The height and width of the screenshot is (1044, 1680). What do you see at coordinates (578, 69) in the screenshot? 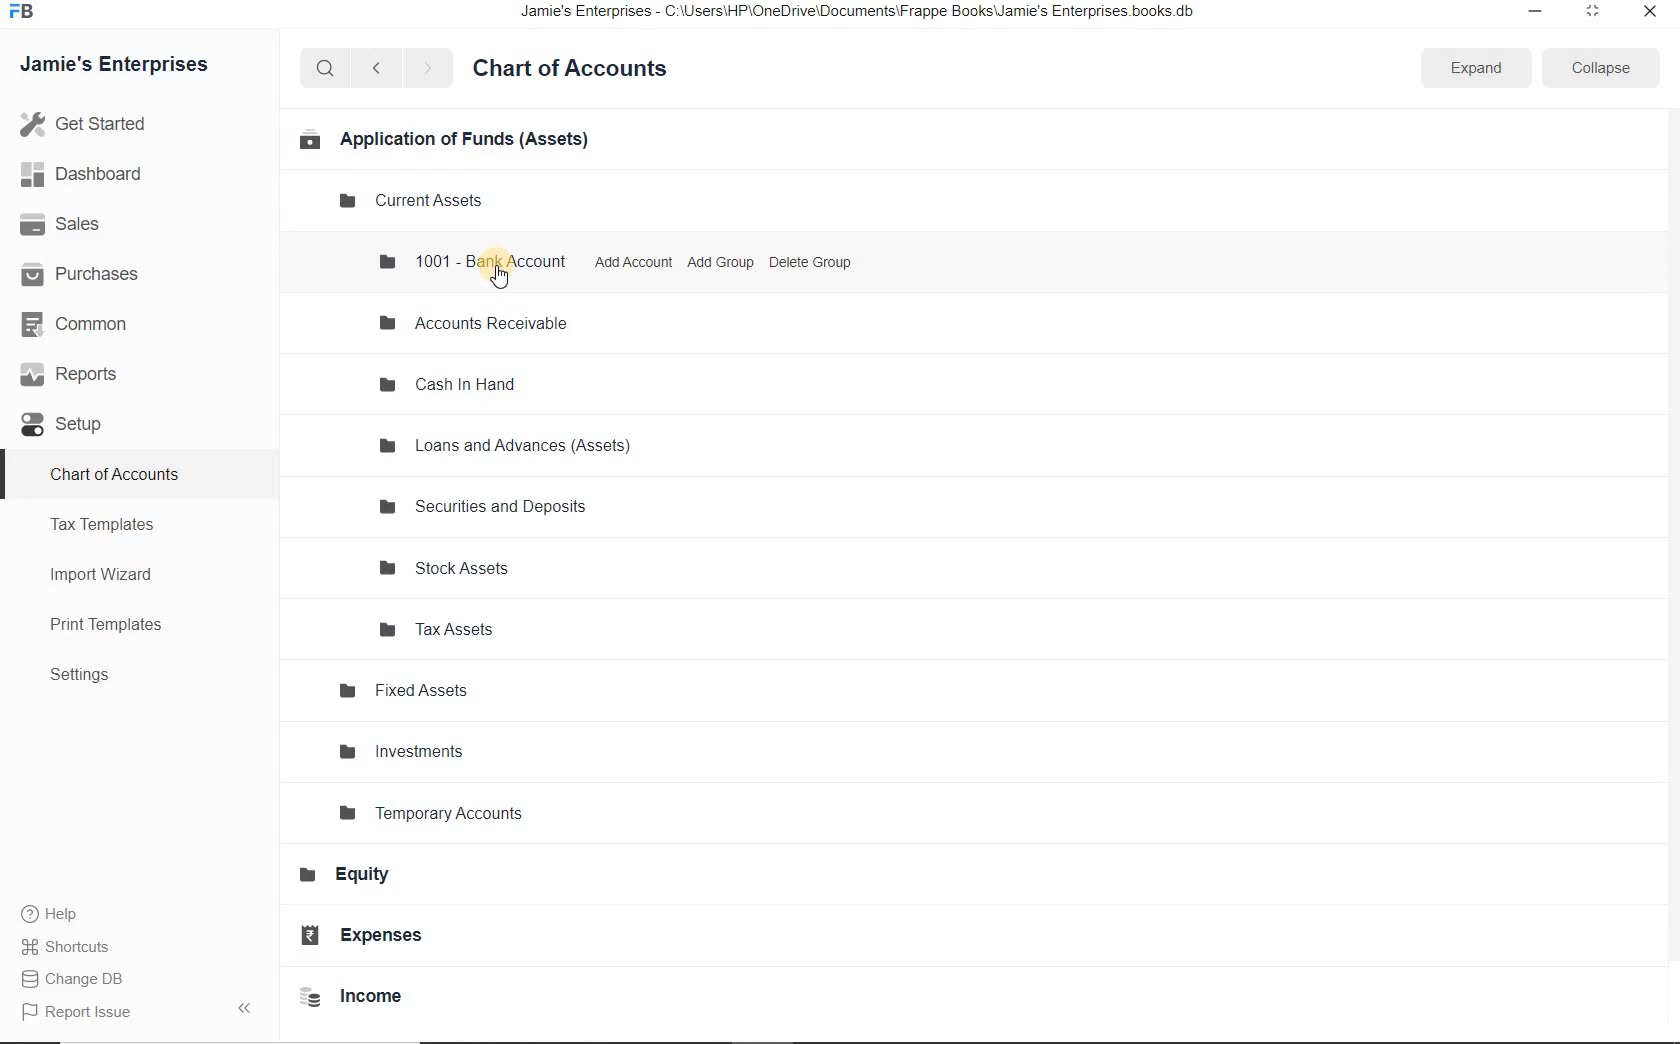
I see `Chart of Accounts` at bounding box center [578, 69].